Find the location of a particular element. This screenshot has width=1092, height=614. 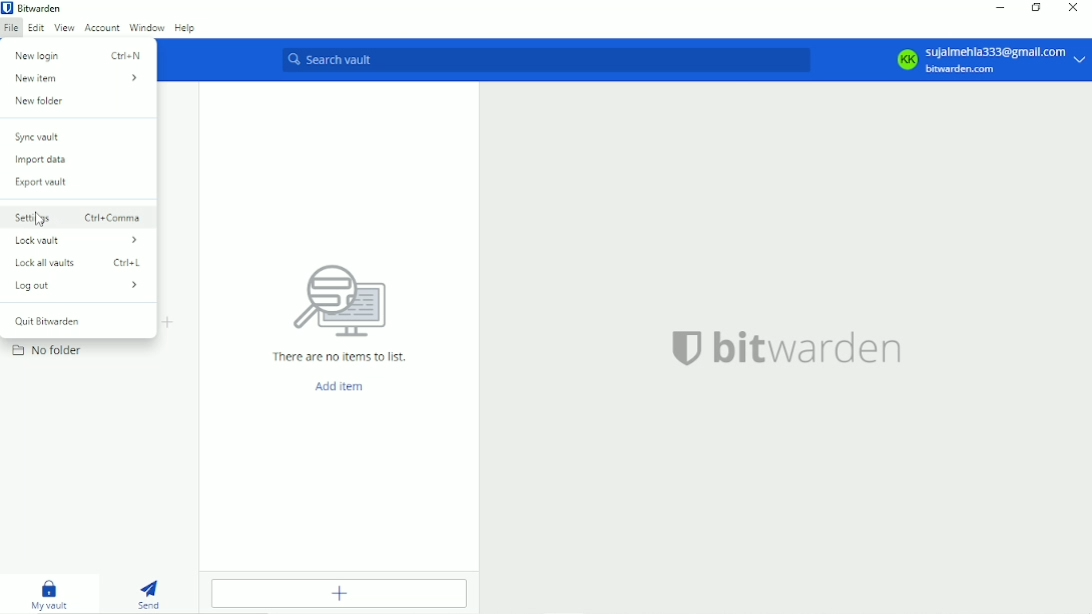

Lock all vaults is located at coordinates (80, 263).